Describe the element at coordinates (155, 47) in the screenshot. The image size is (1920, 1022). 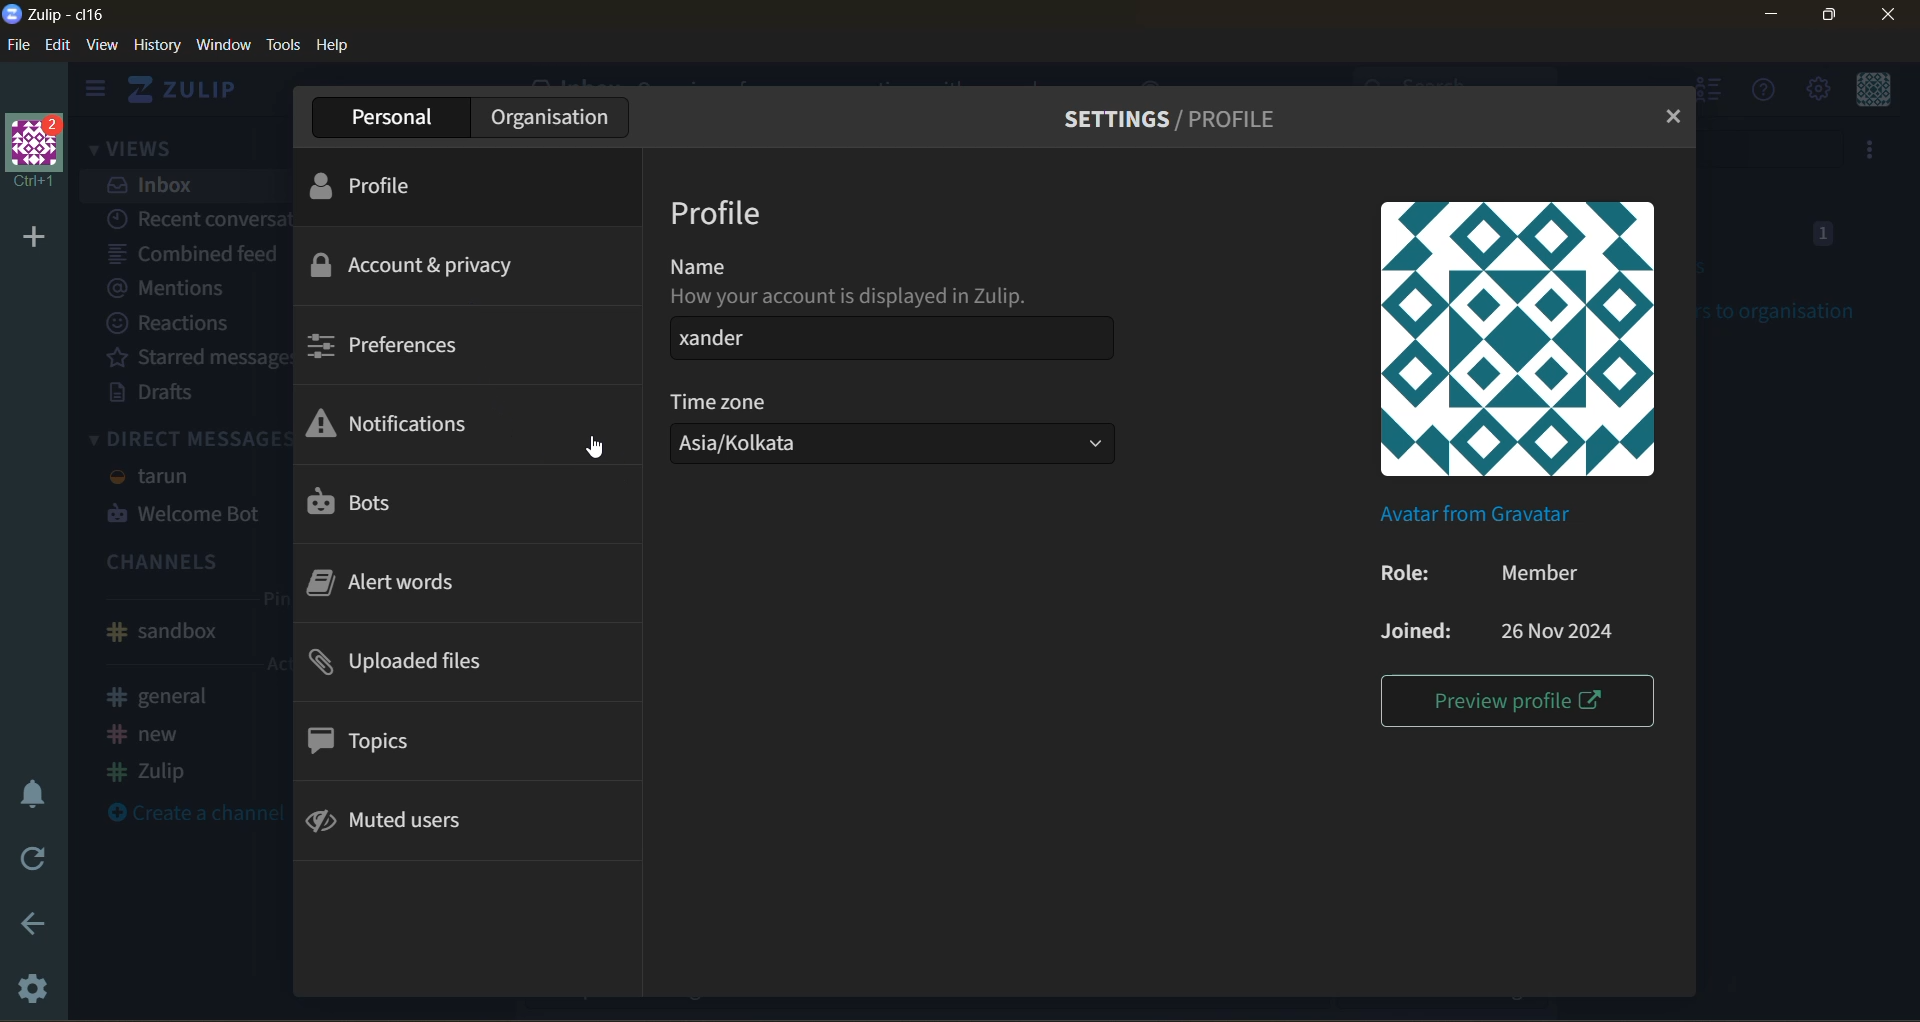
I see `history` at that location.